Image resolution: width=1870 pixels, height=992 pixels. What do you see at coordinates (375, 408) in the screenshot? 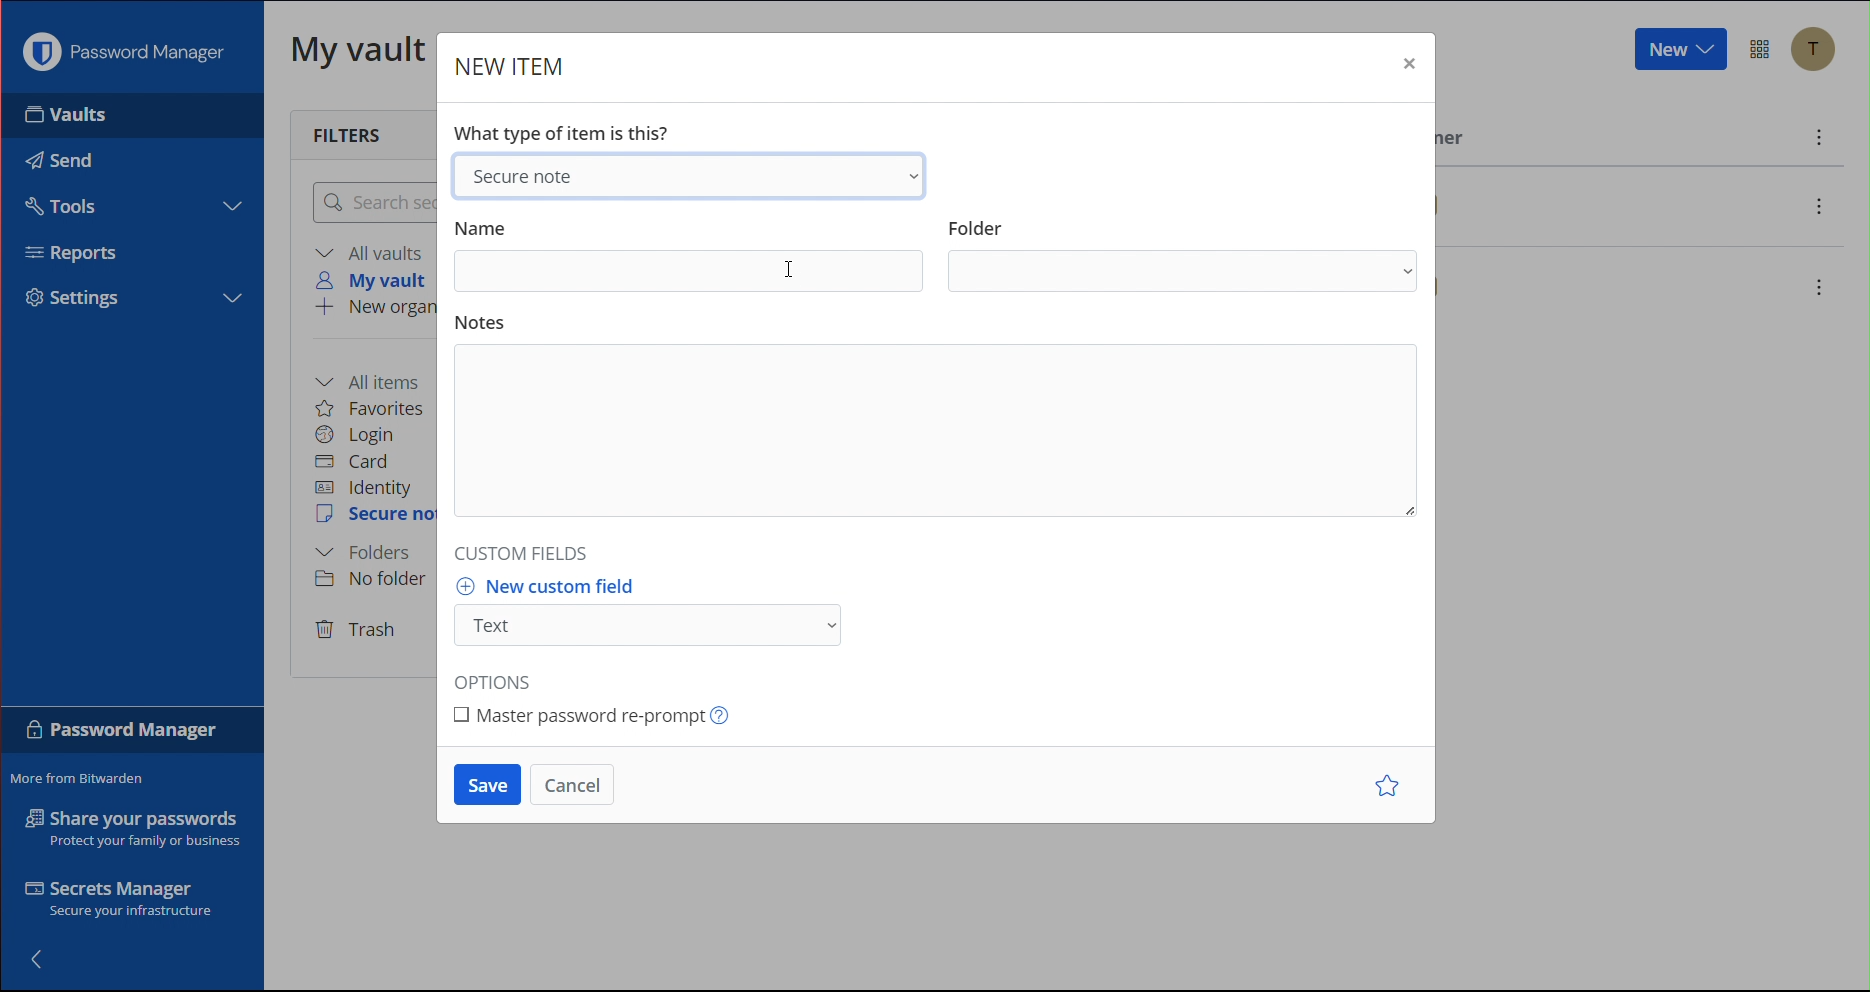
I see `Favorites` at bounding box center [375, 408].